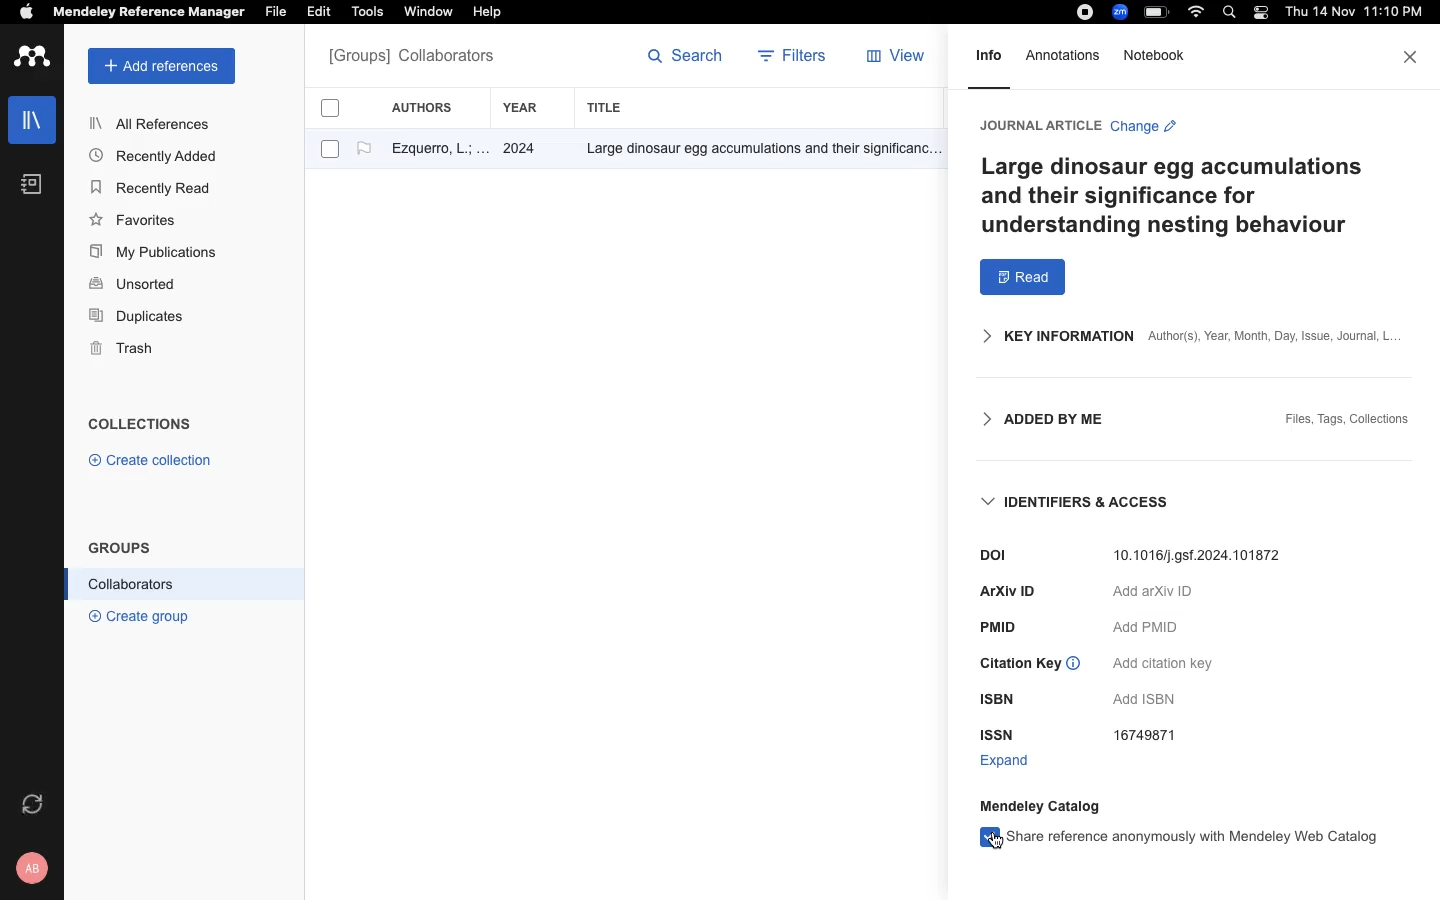 This screenshot has width=1440, height=900. I want to click on add references, so click(162, 66).